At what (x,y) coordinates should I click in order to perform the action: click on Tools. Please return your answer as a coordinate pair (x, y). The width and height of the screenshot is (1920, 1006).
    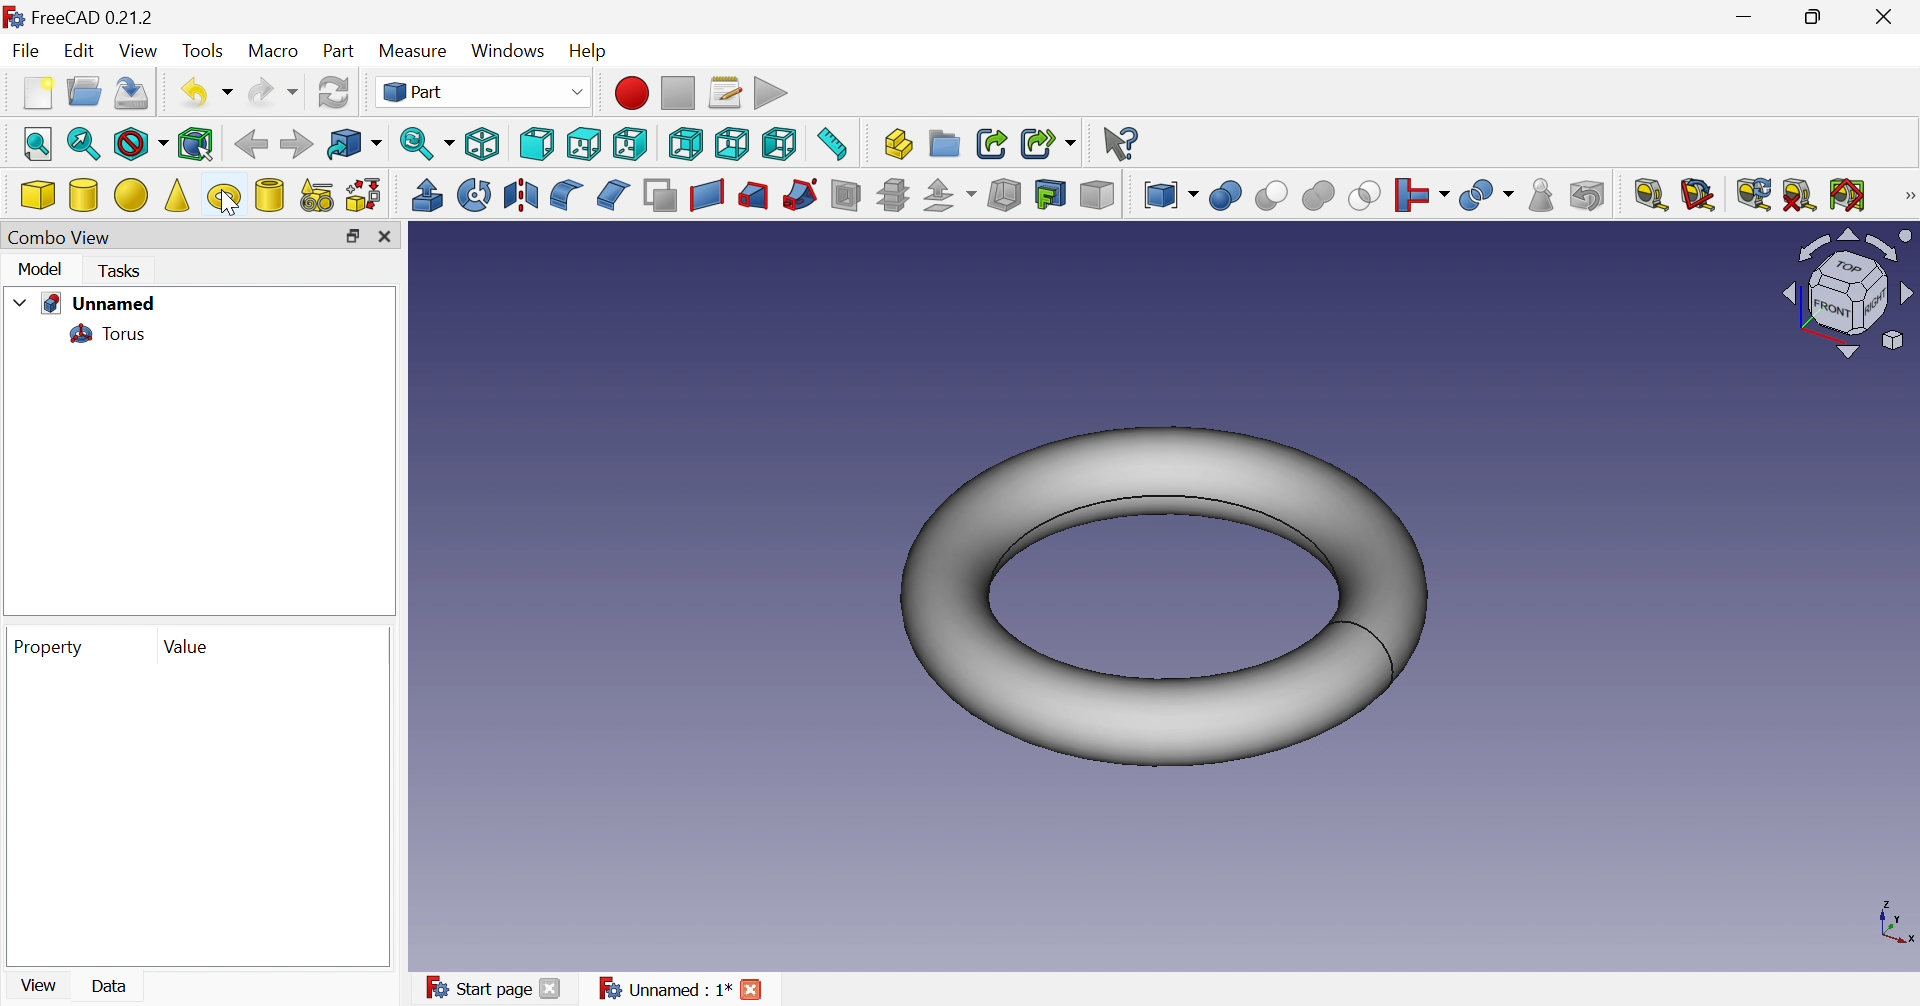
    Looking at the image, I should click on (202, 53).